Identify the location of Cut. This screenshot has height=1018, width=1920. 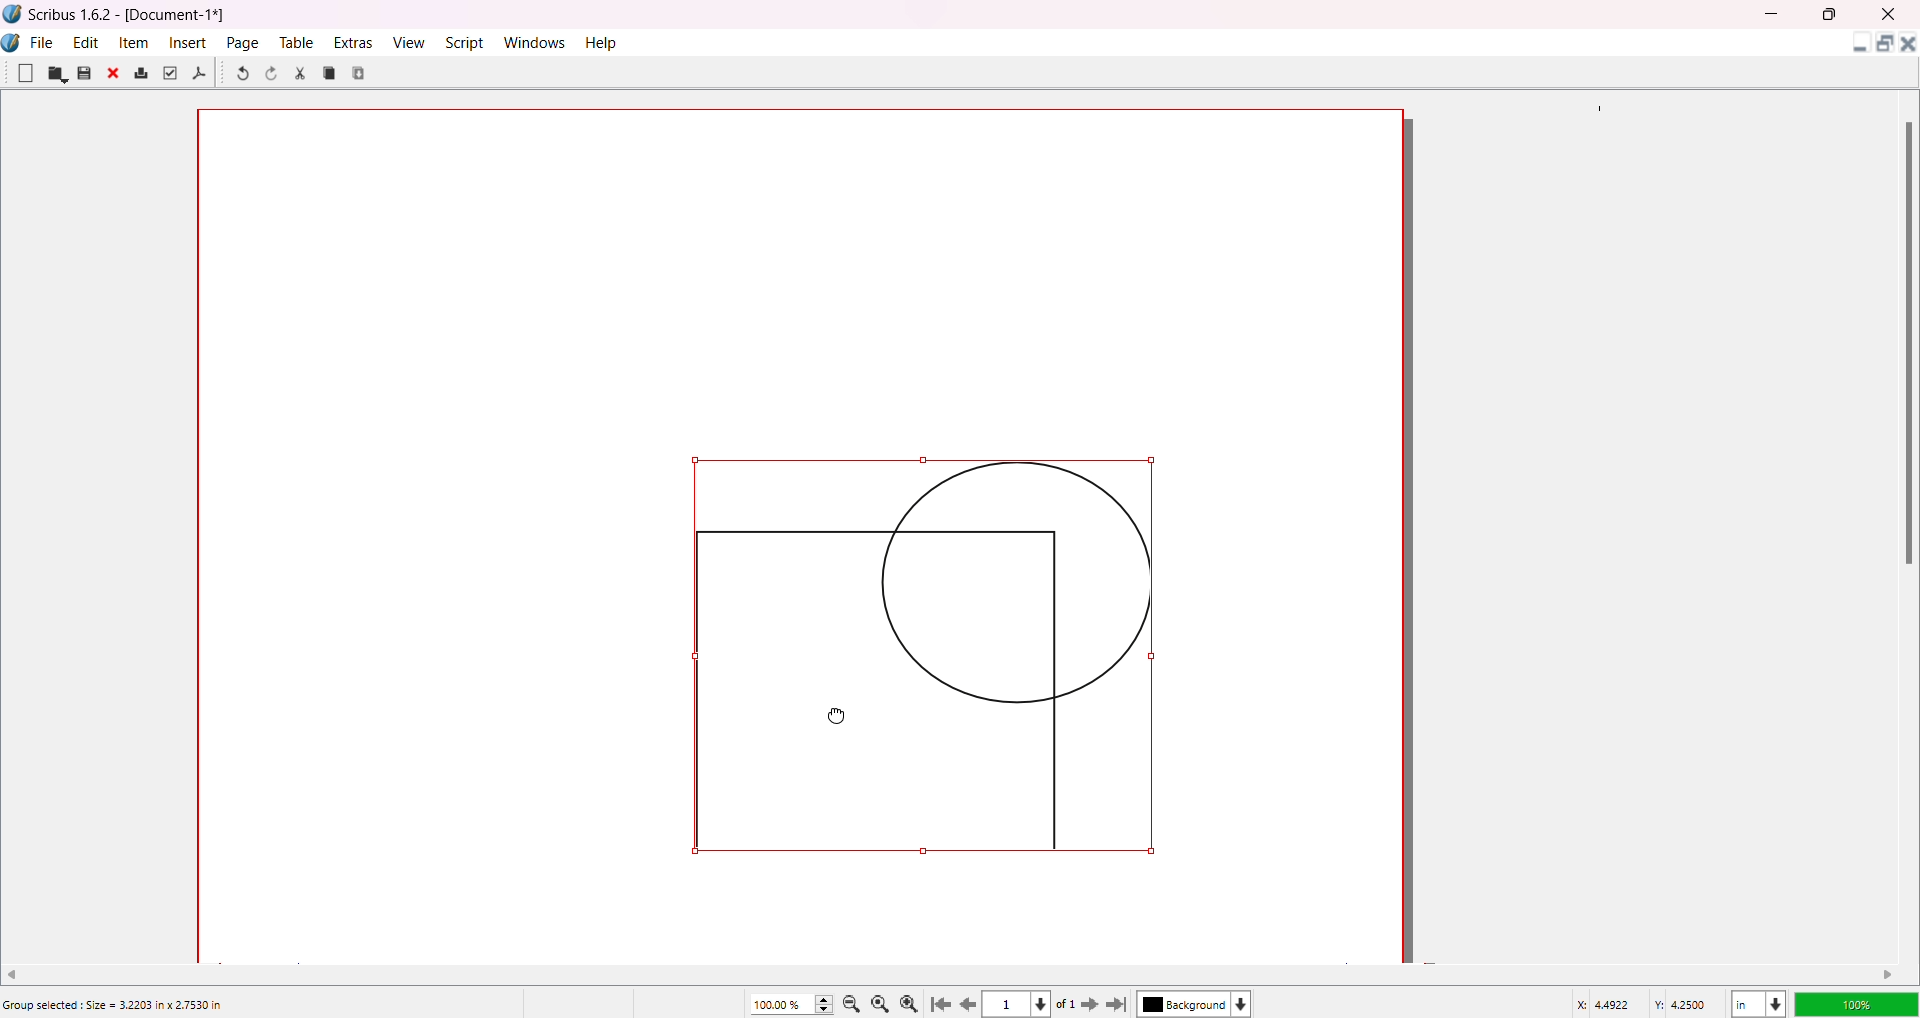
(300, 73).